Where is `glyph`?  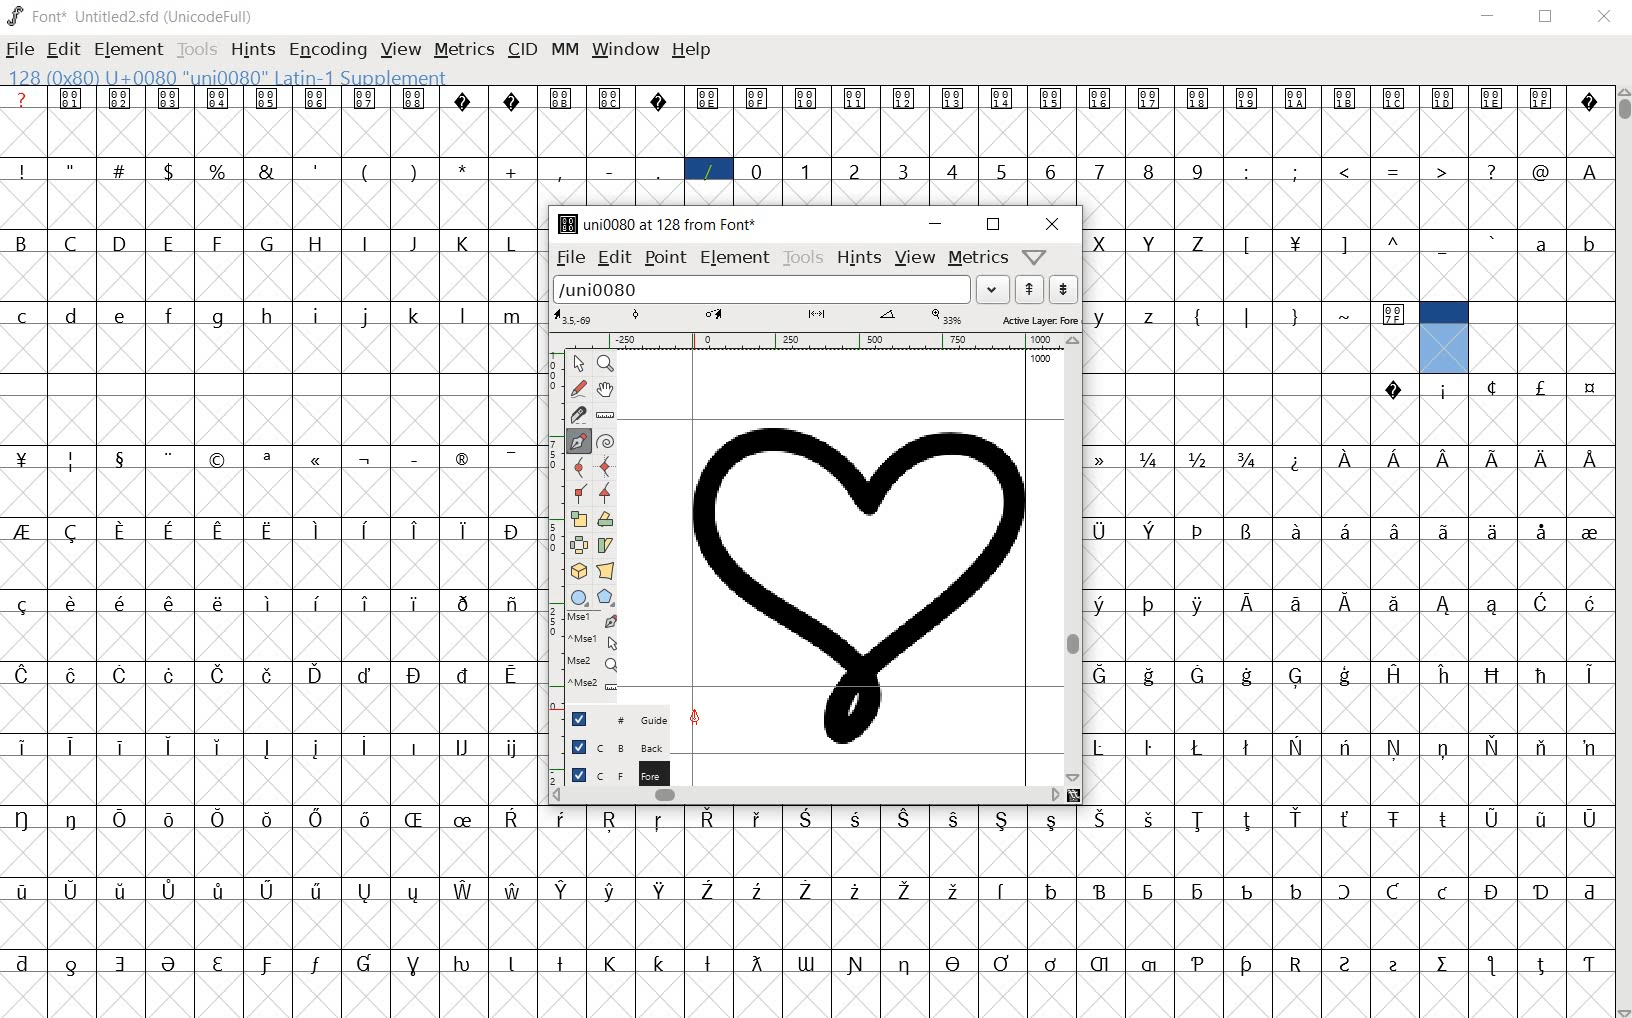
glyph is located at coordinates (218, 964).